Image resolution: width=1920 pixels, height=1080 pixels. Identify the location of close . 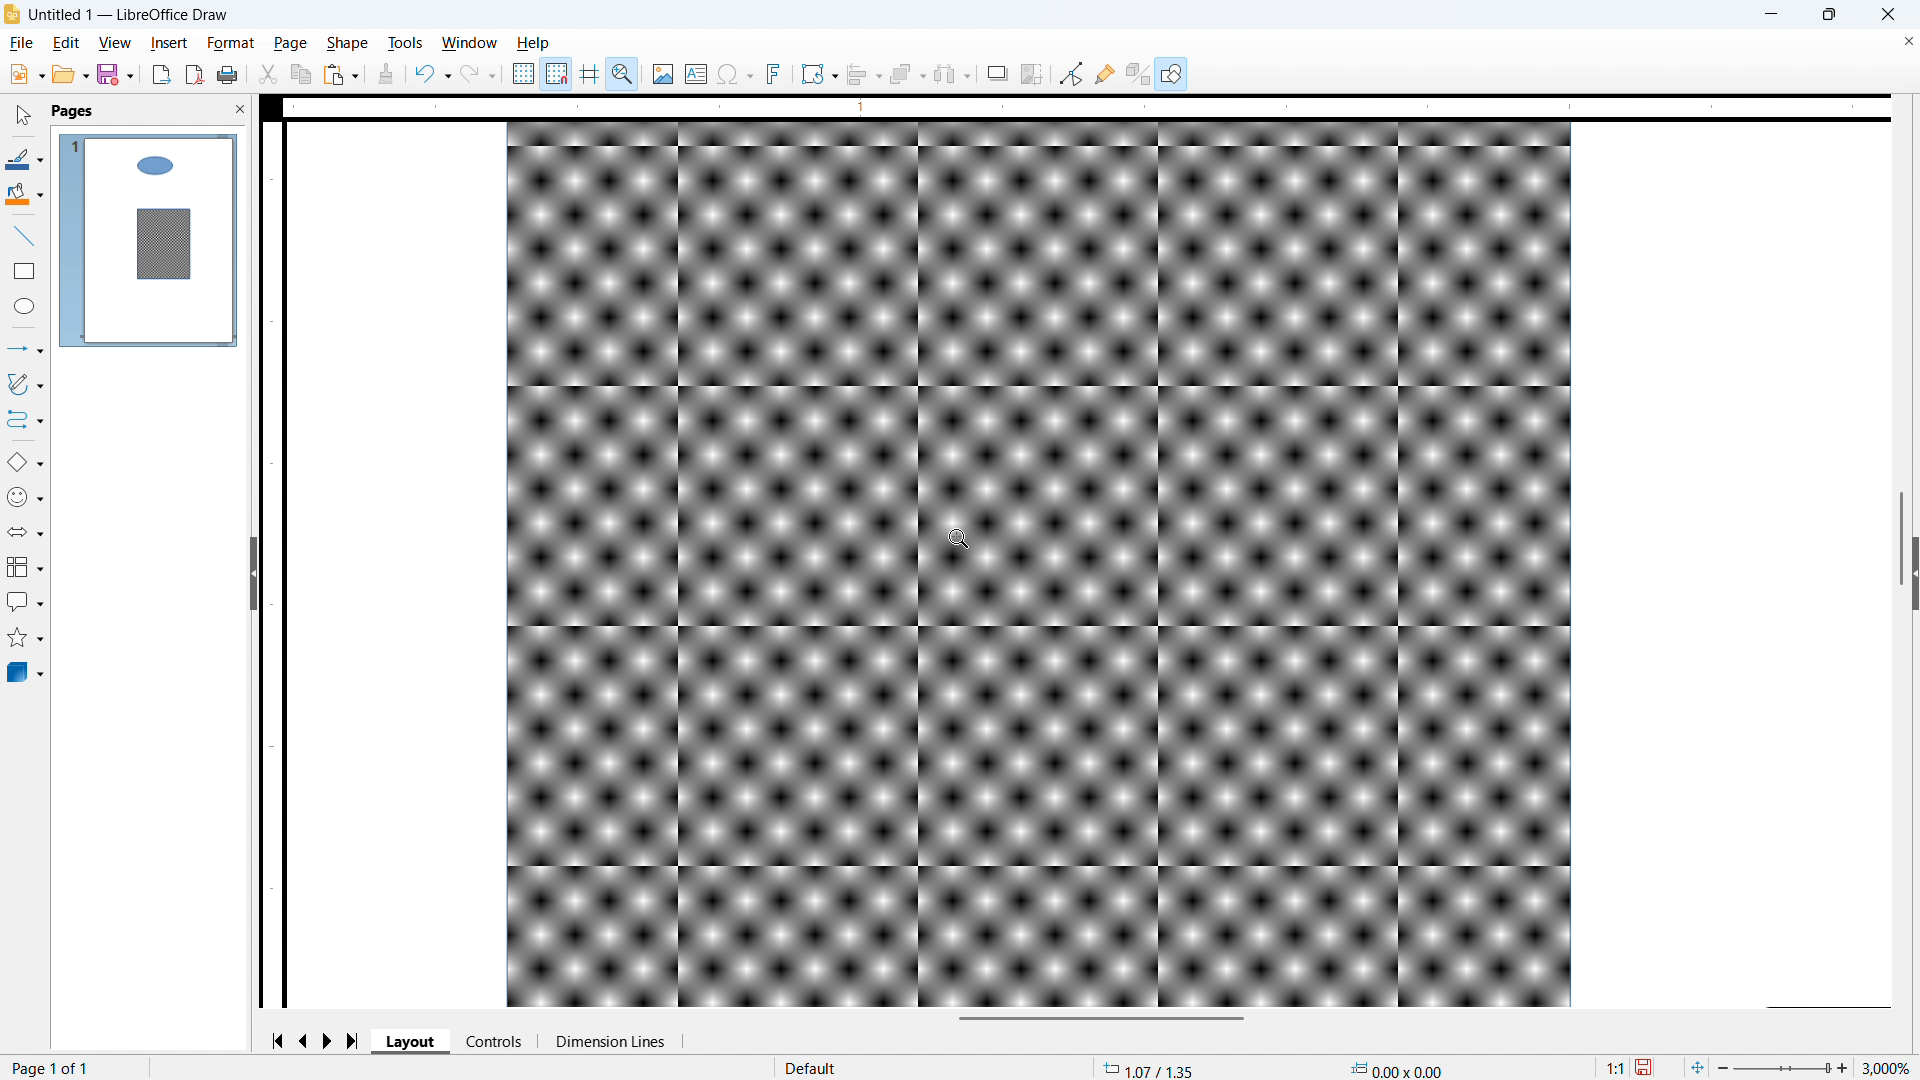
(1886, 15).